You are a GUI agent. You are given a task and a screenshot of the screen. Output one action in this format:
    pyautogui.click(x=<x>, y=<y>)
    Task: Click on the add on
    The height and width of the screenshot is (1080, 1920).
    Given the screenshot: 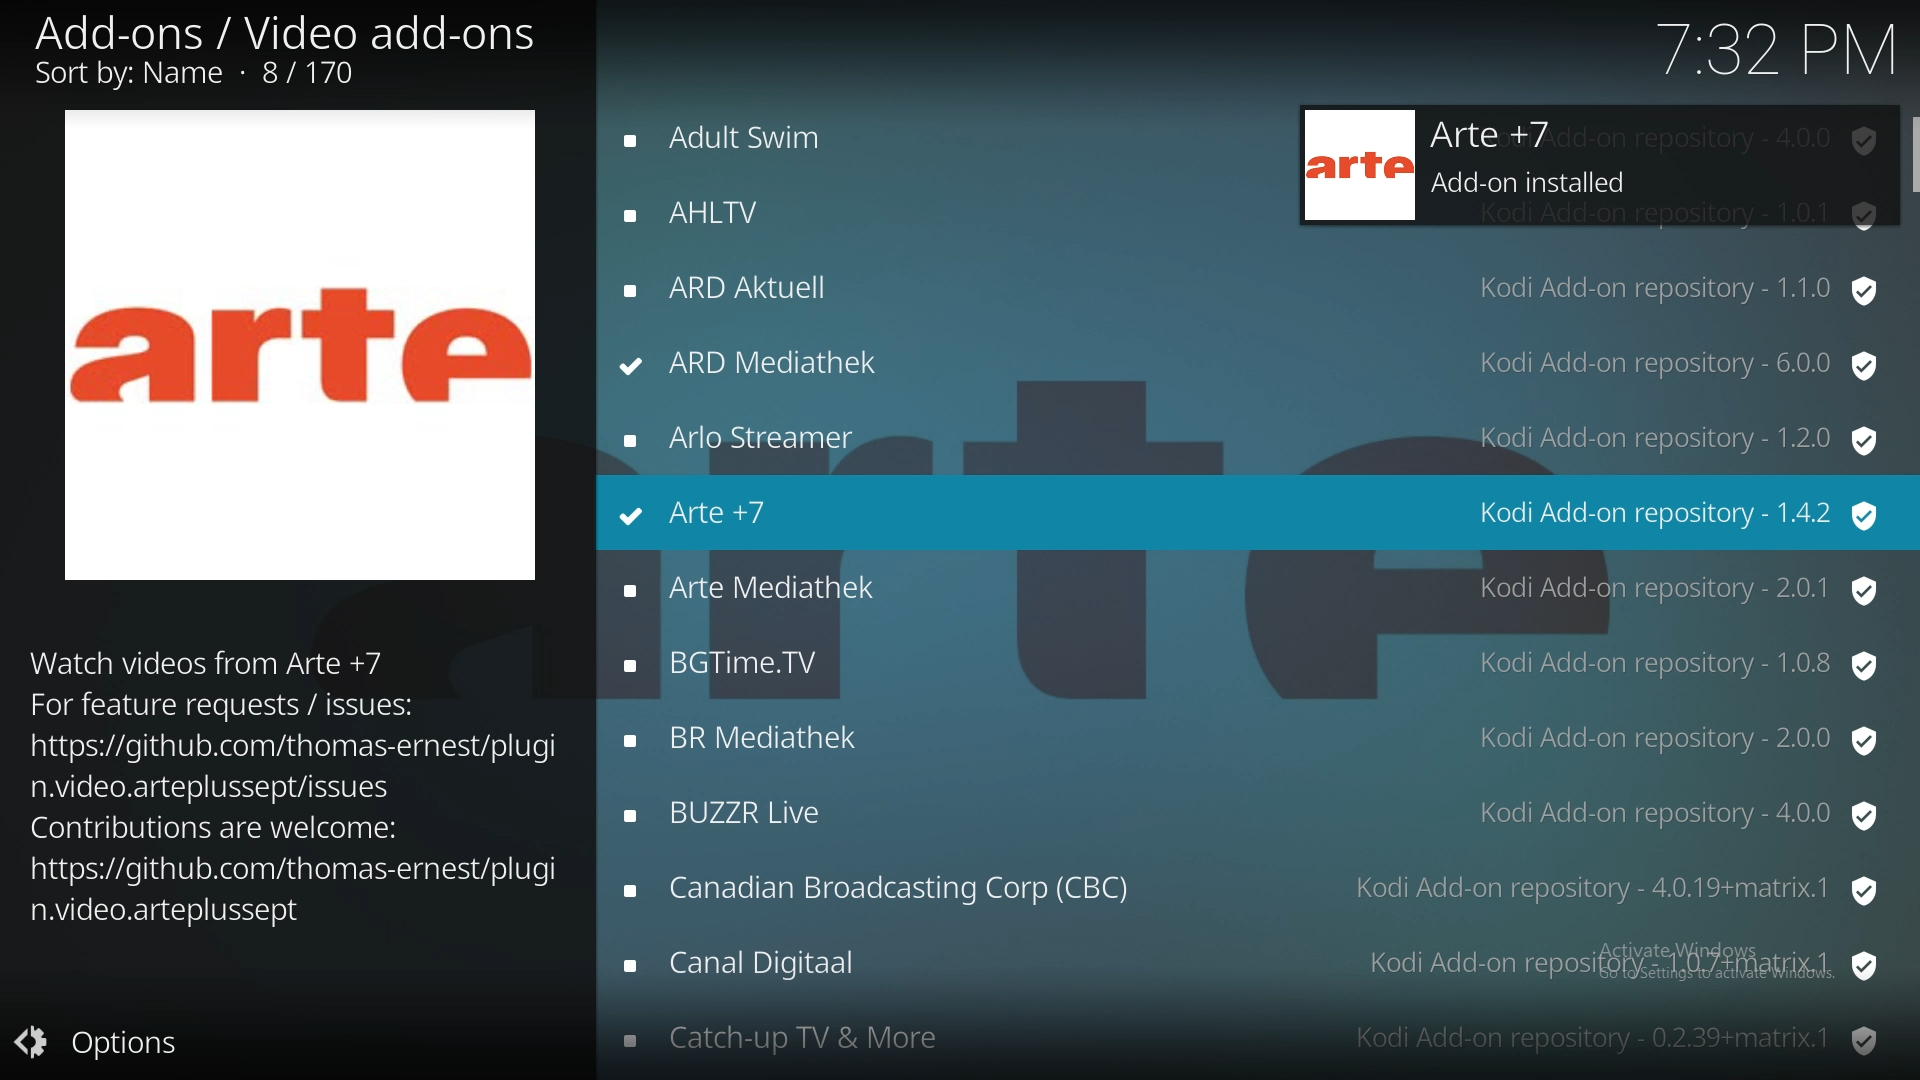 What is the action you would take?
    pyautogui.click(x=793, y=140)
    